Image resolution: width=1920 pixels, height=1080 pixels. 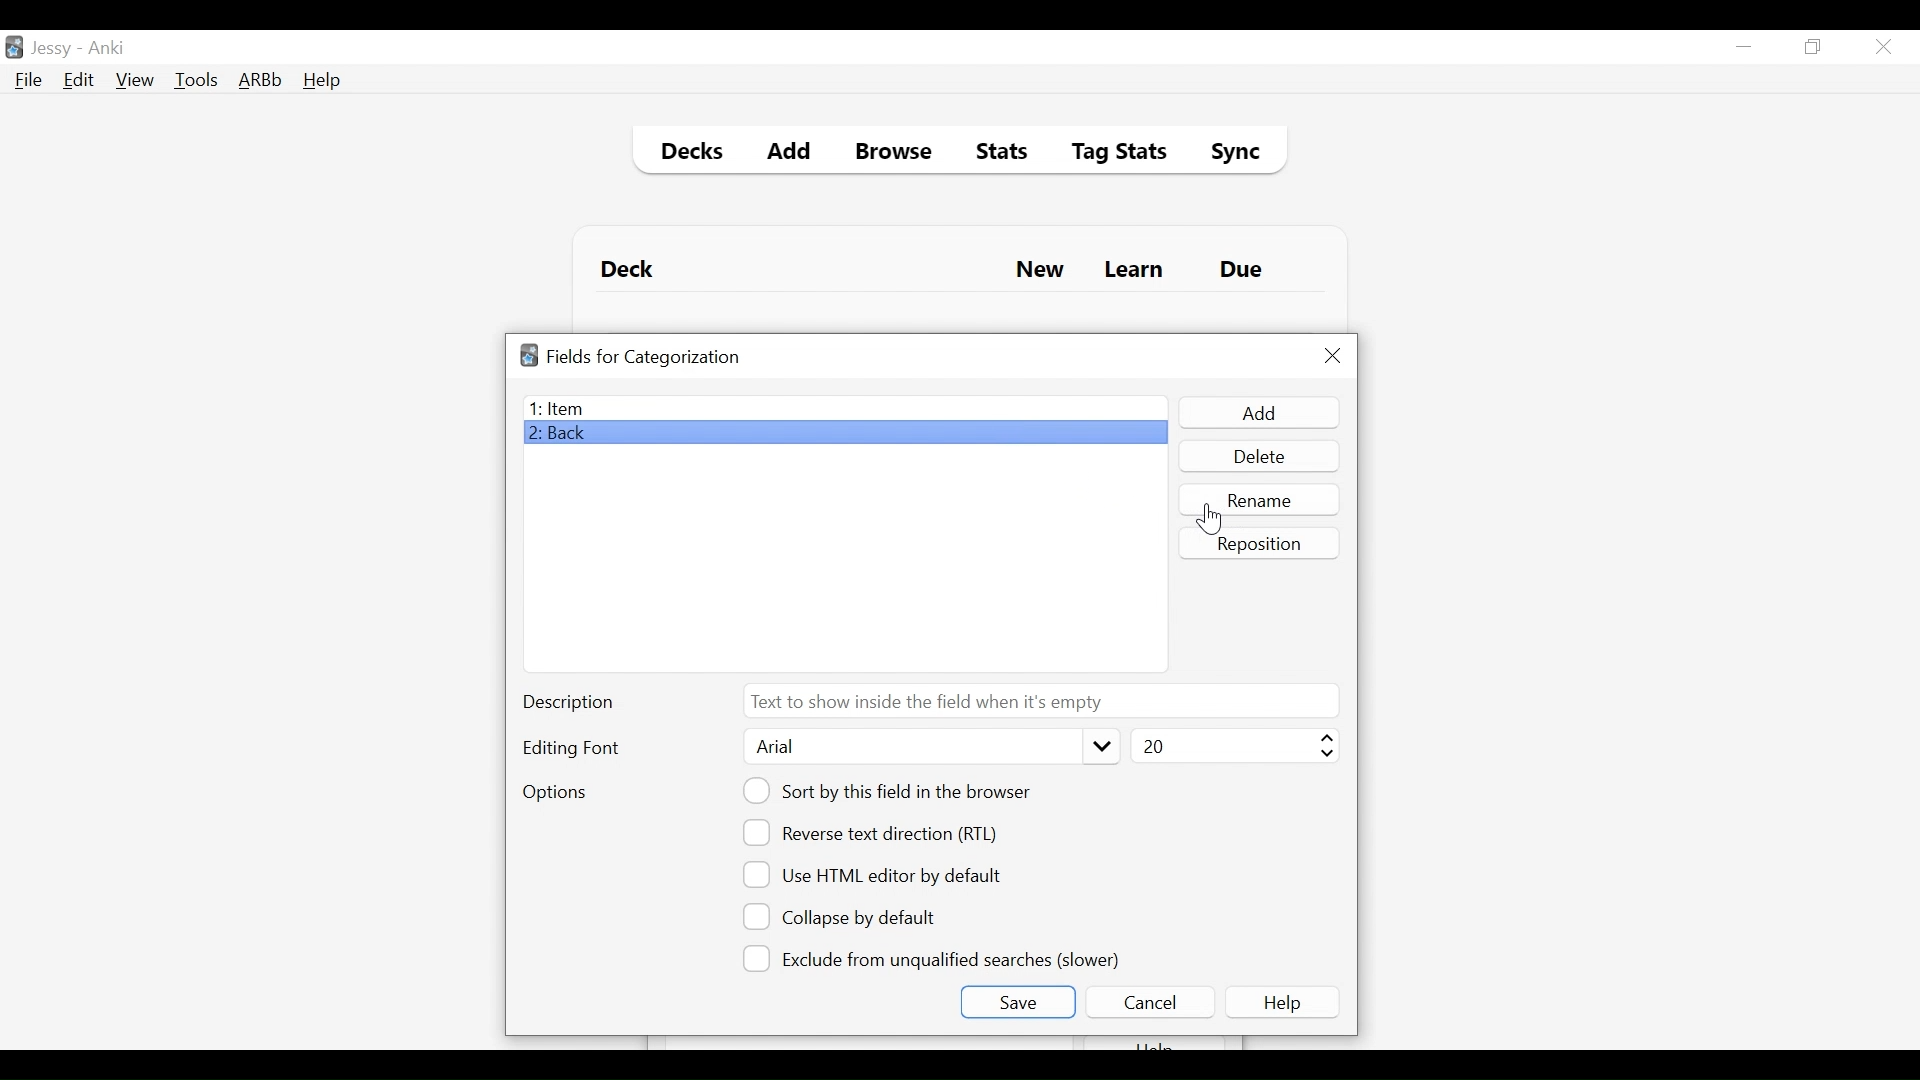 I want to click on File, so click(x=29, y=82).